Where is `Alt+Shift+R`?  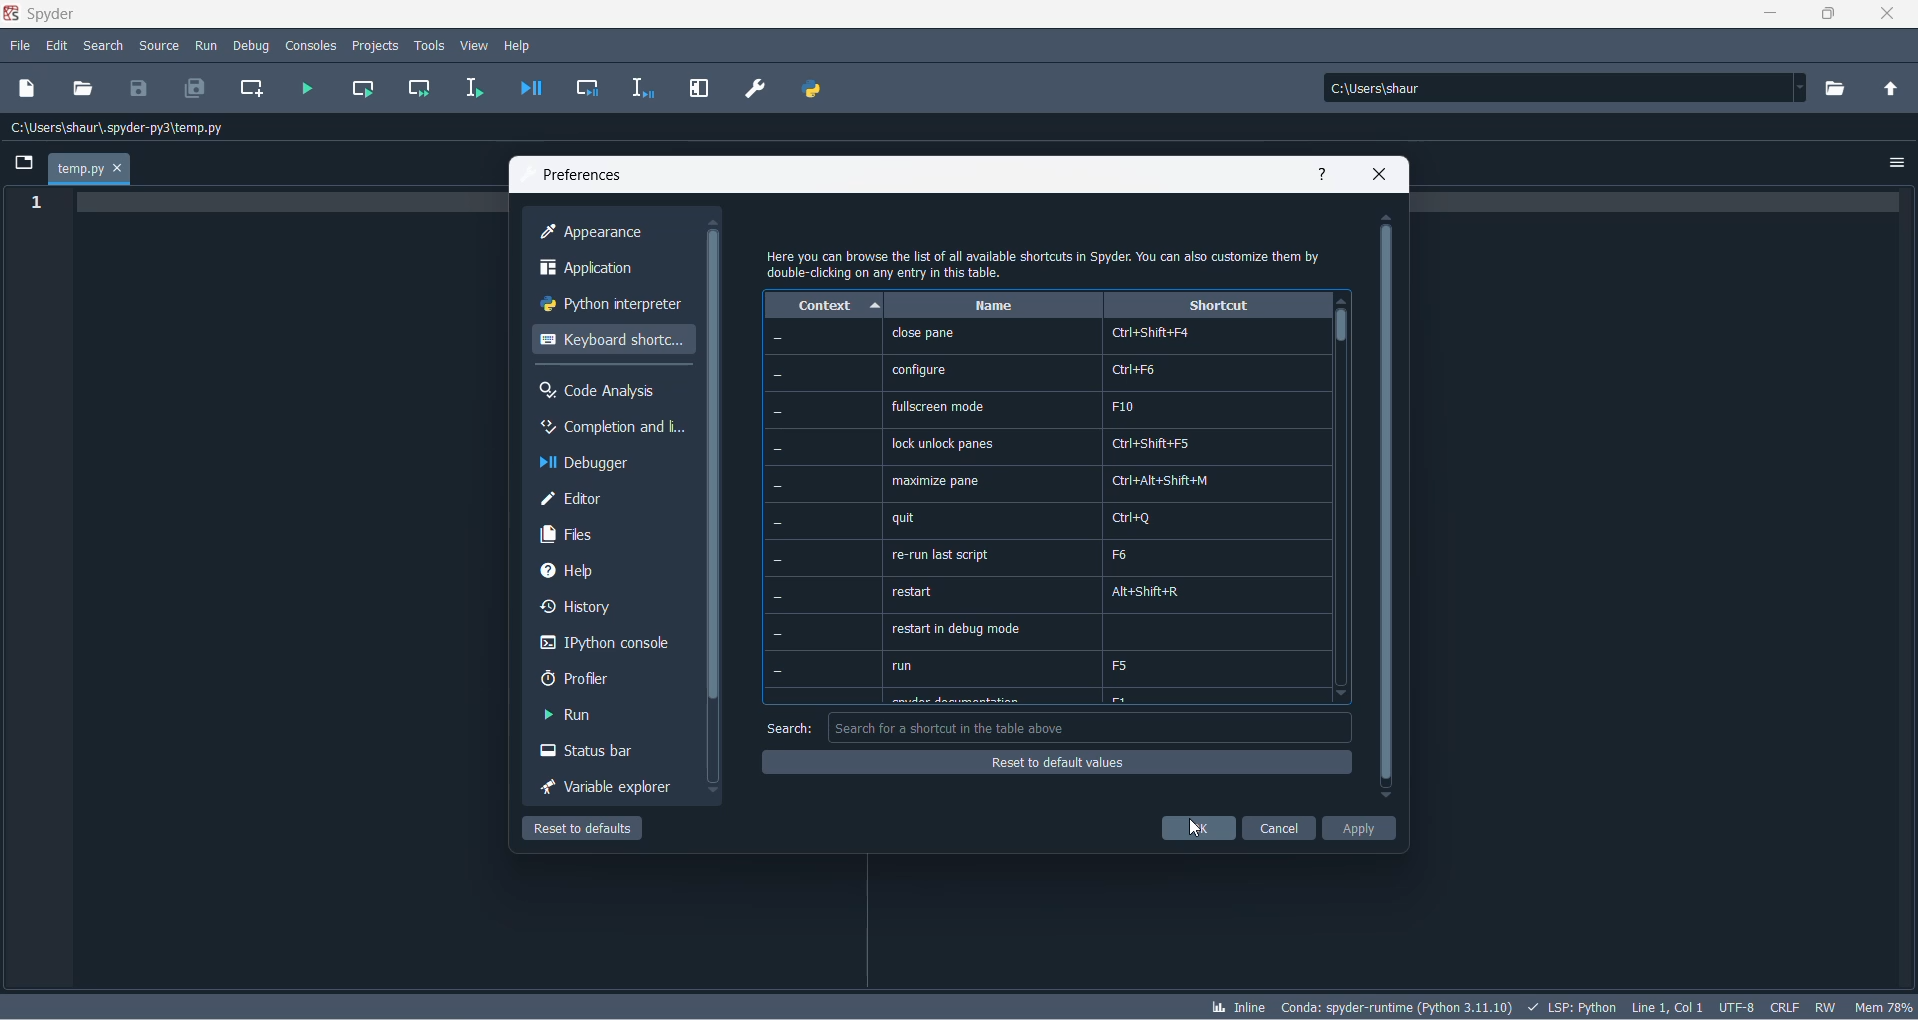 Alt+Shift+R is located at coordinates (1156, 591).